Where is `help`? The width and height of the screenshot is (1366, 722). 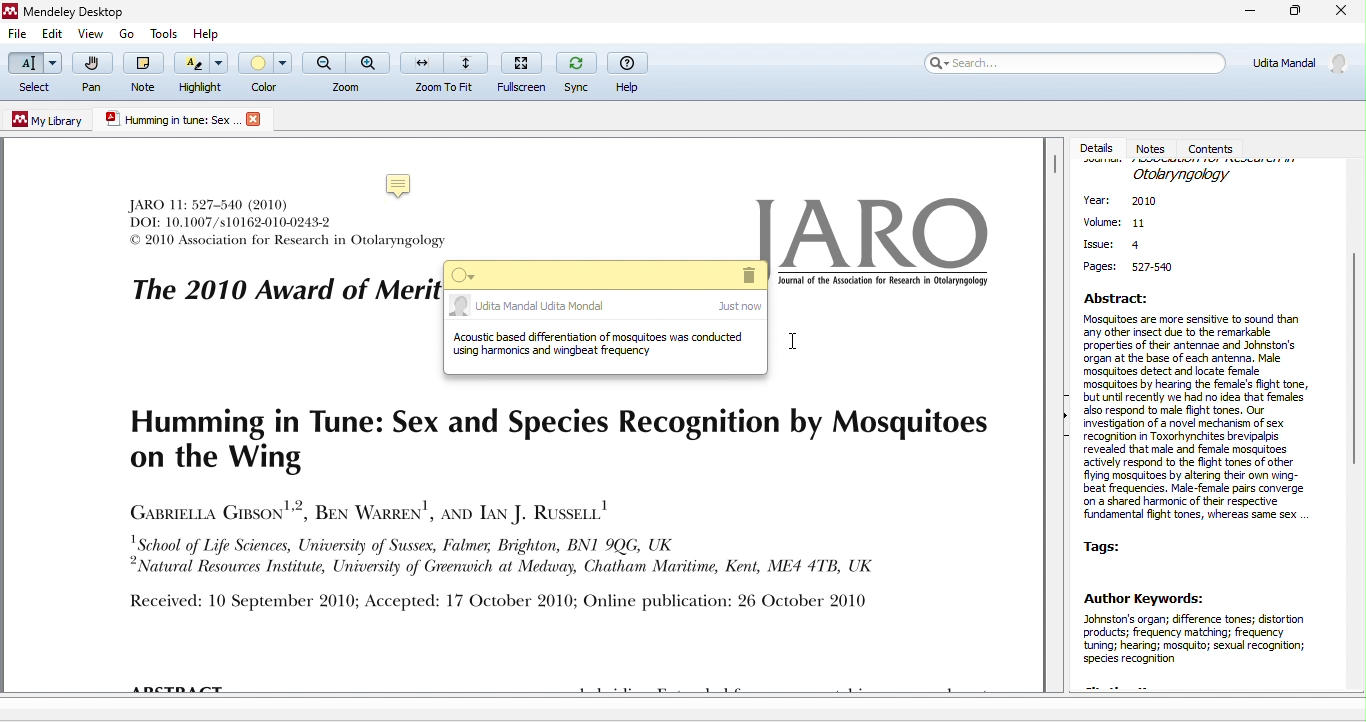 help is located at coordinates (630, 72).